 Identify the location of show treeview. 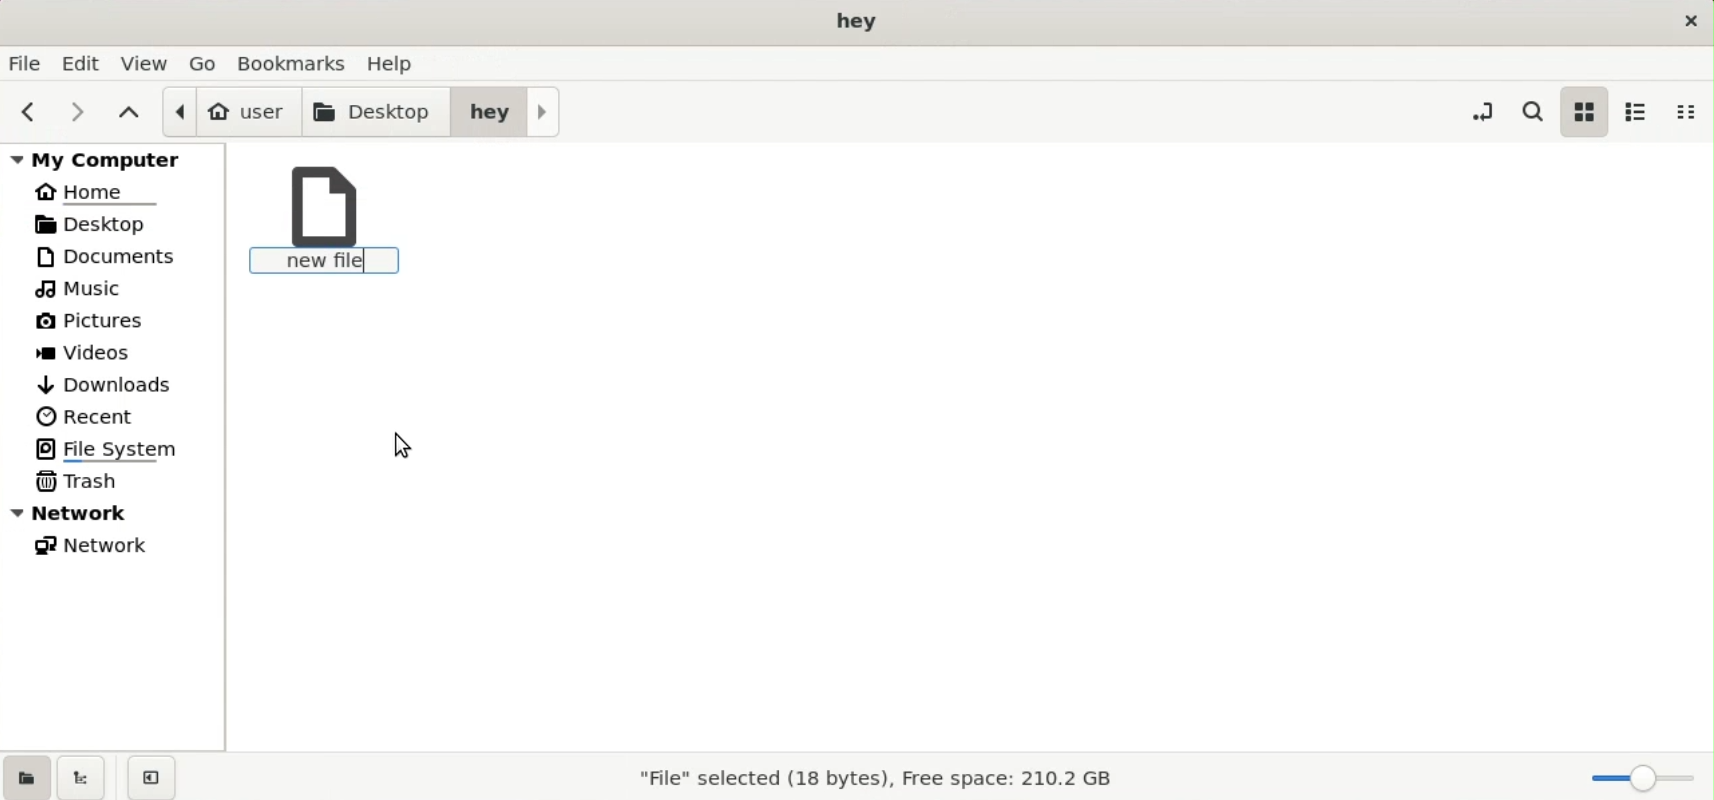
(81, 777).